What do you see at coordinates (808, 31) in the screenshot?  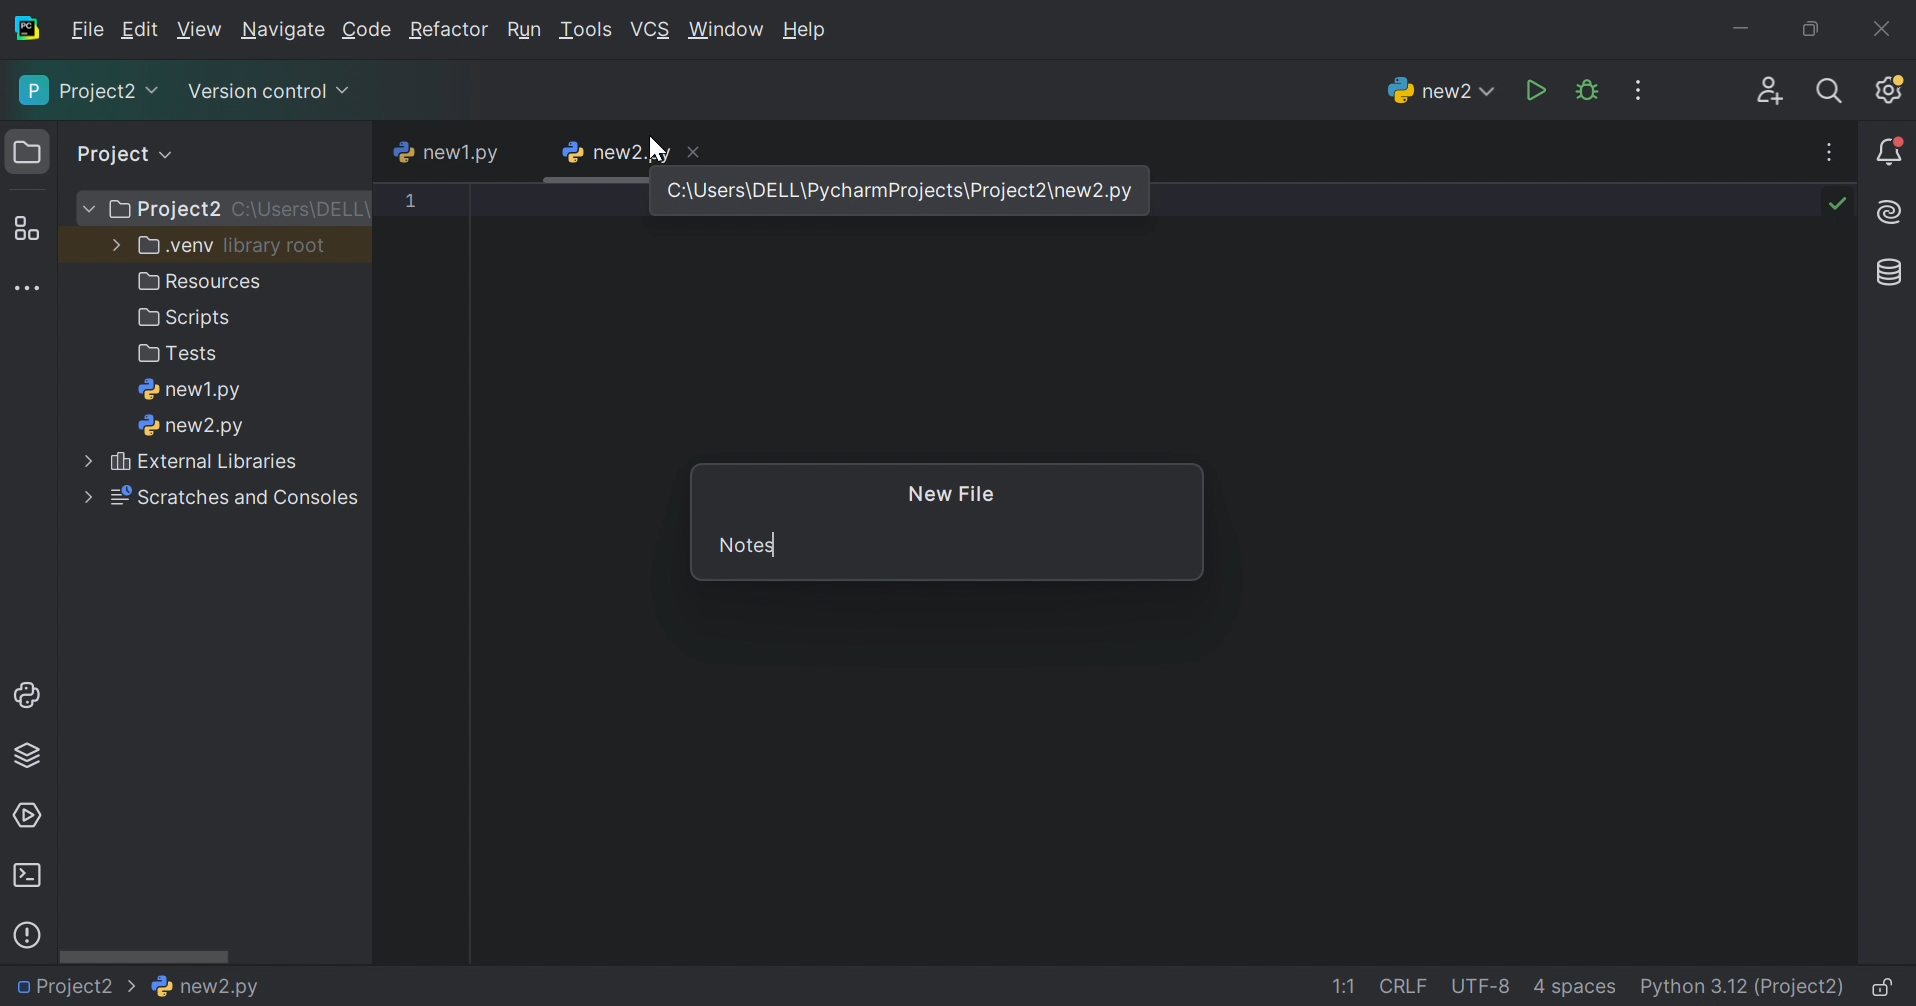 I see `Help` at bounding box center [808, 31].